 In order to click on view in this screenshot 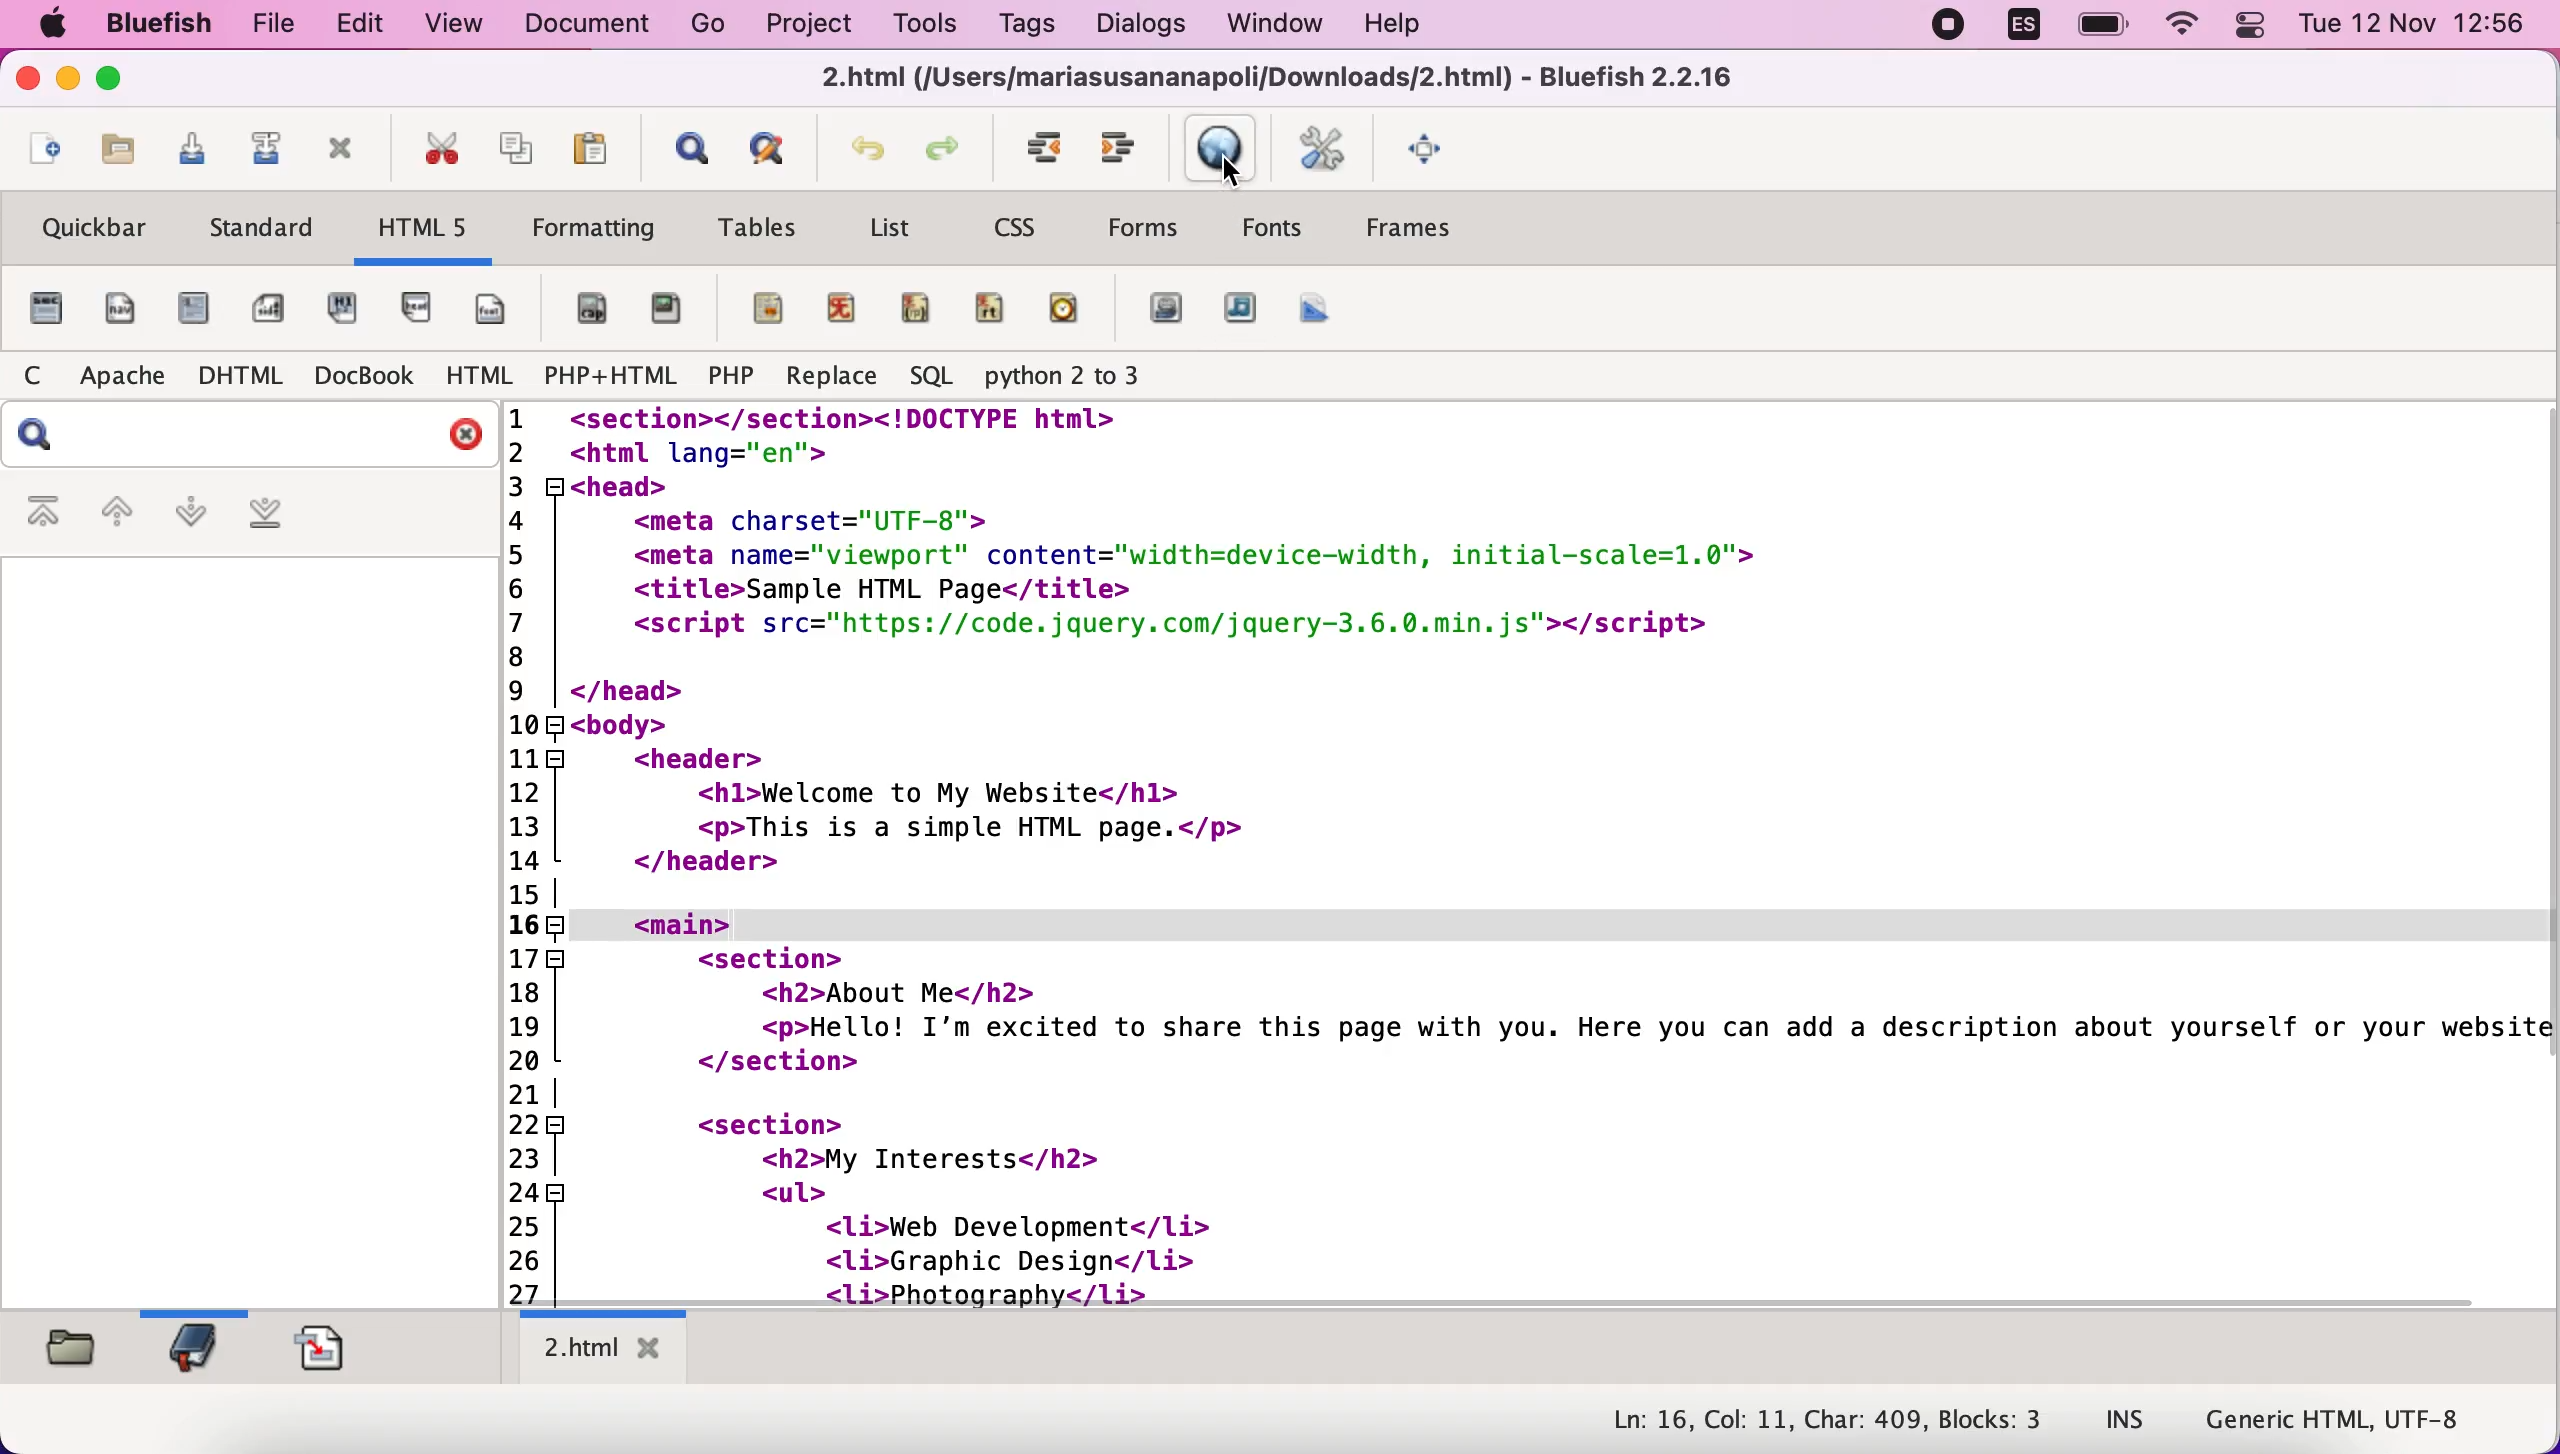, I will do `click(455, 25)`.